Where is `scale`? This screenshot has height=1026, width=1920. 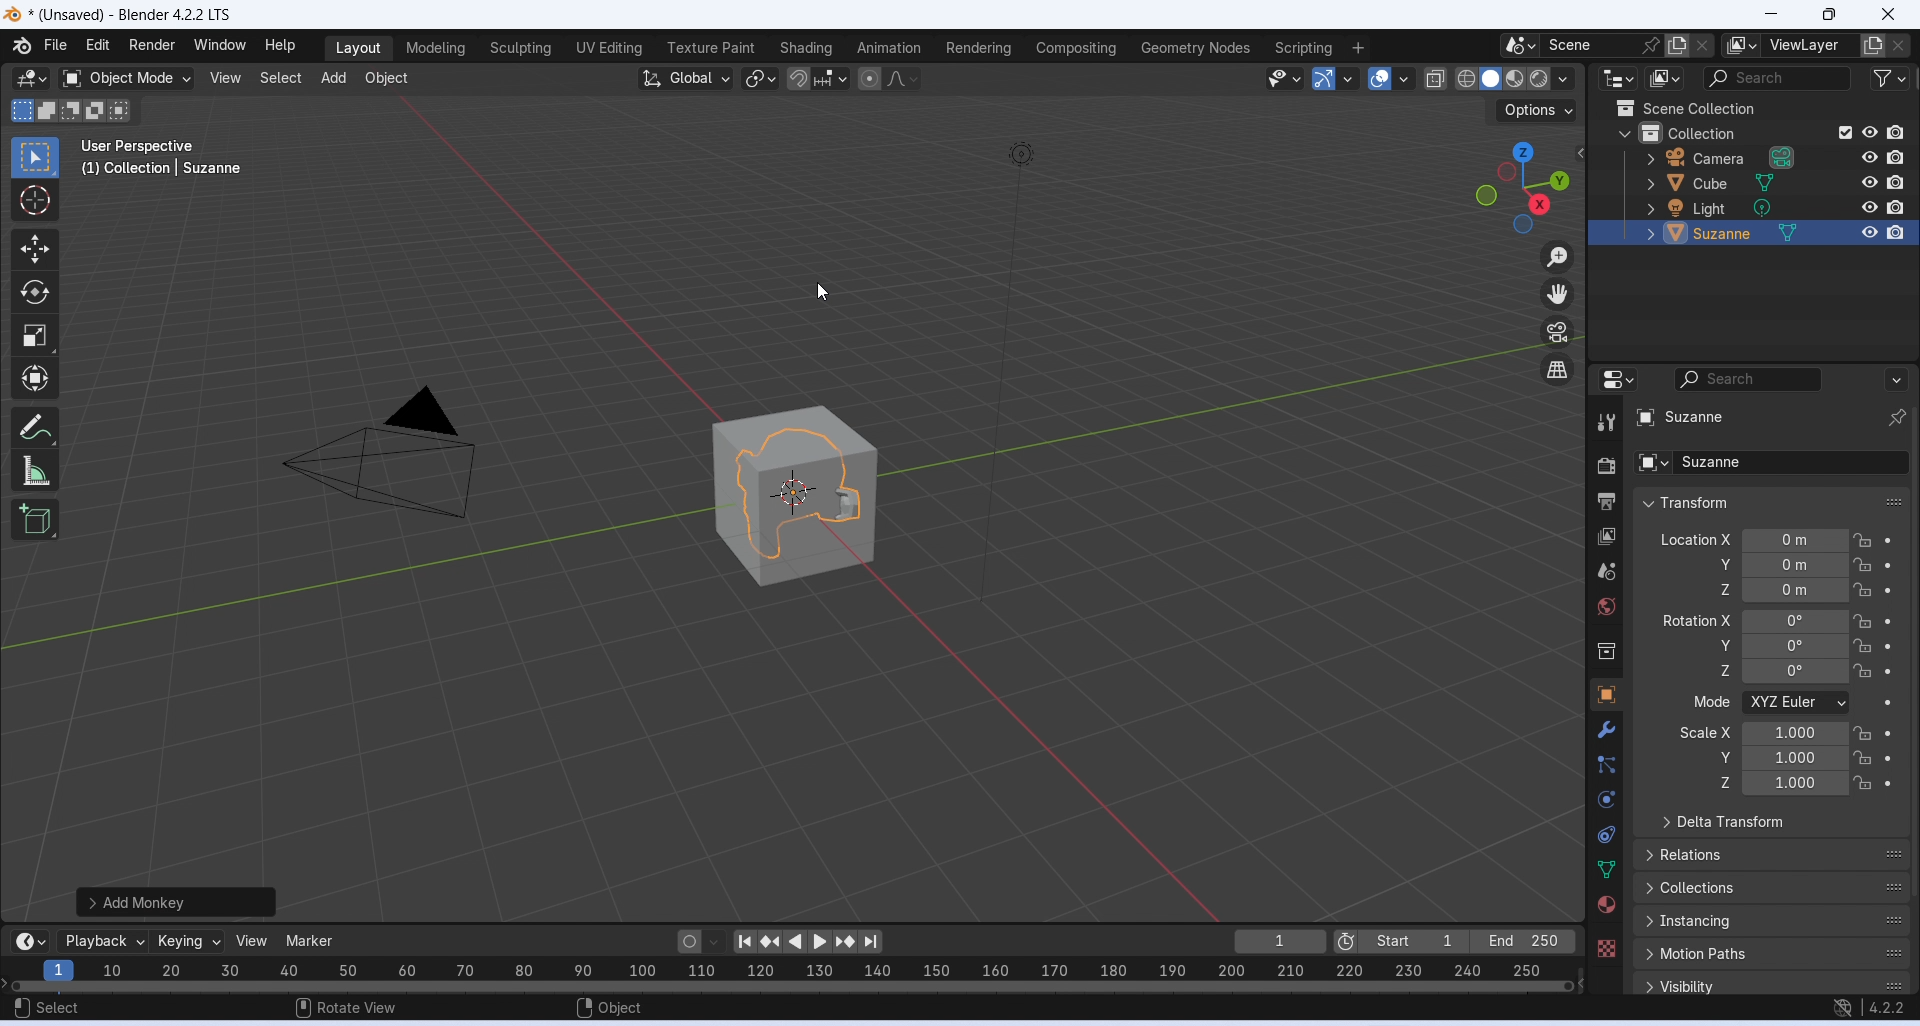
scale is located at coordinates (787, 973).